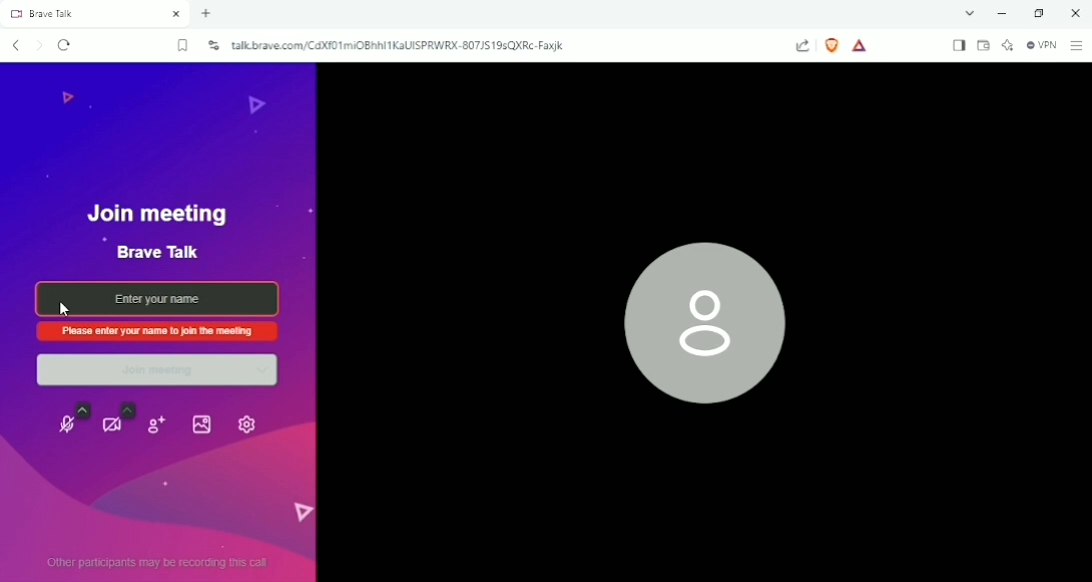  Describe the element at coordinates (160, 563) in the screenshot. I see `Other participants may be recording this call` at that location.